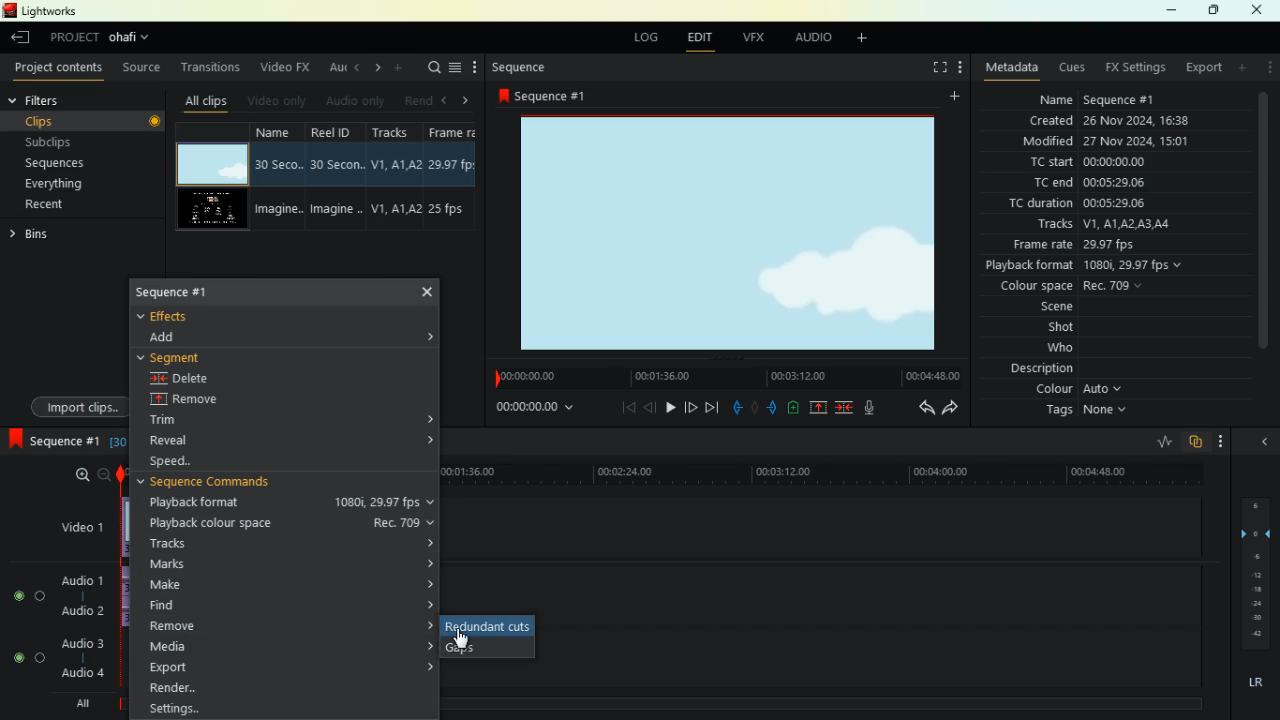  What do you see at coordinates (866, 41) in the screenshot?
I see `add` at bounding box center [866, 41].